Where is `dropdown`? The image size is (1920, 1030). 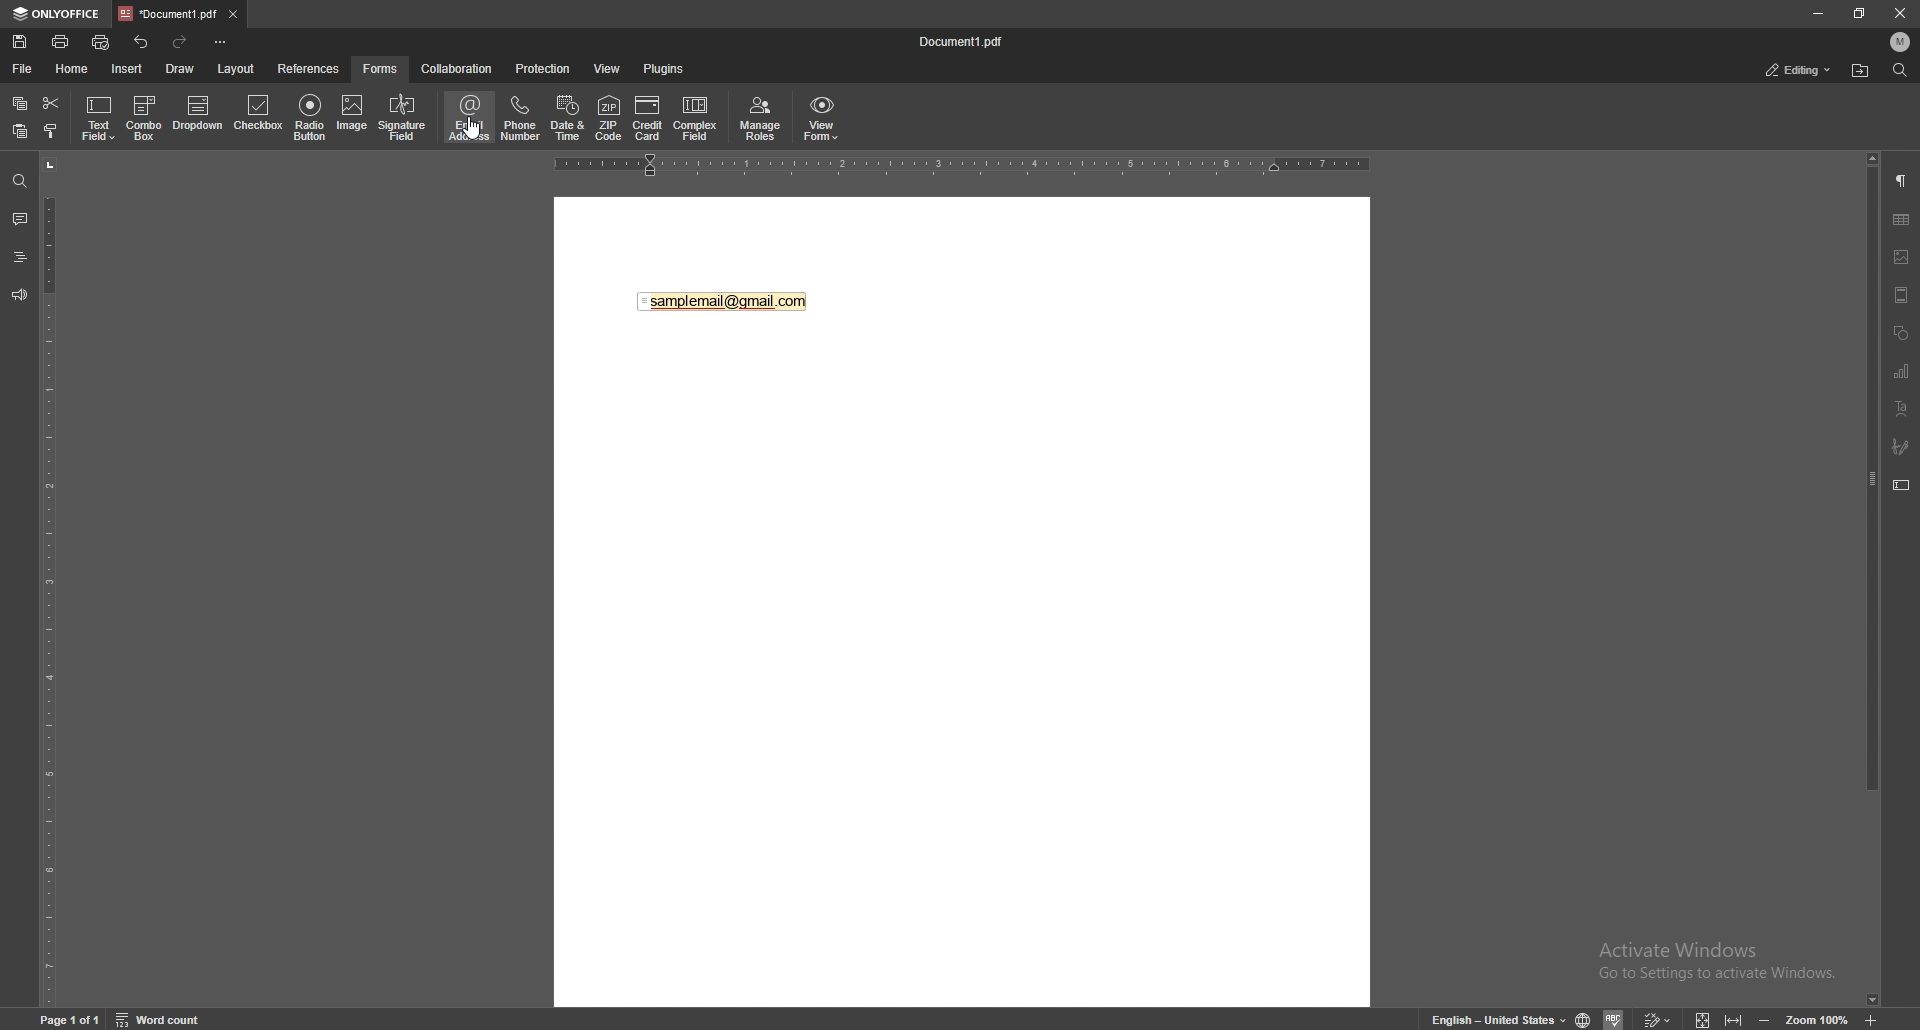 dropdown is located at coordinates (198, 115).